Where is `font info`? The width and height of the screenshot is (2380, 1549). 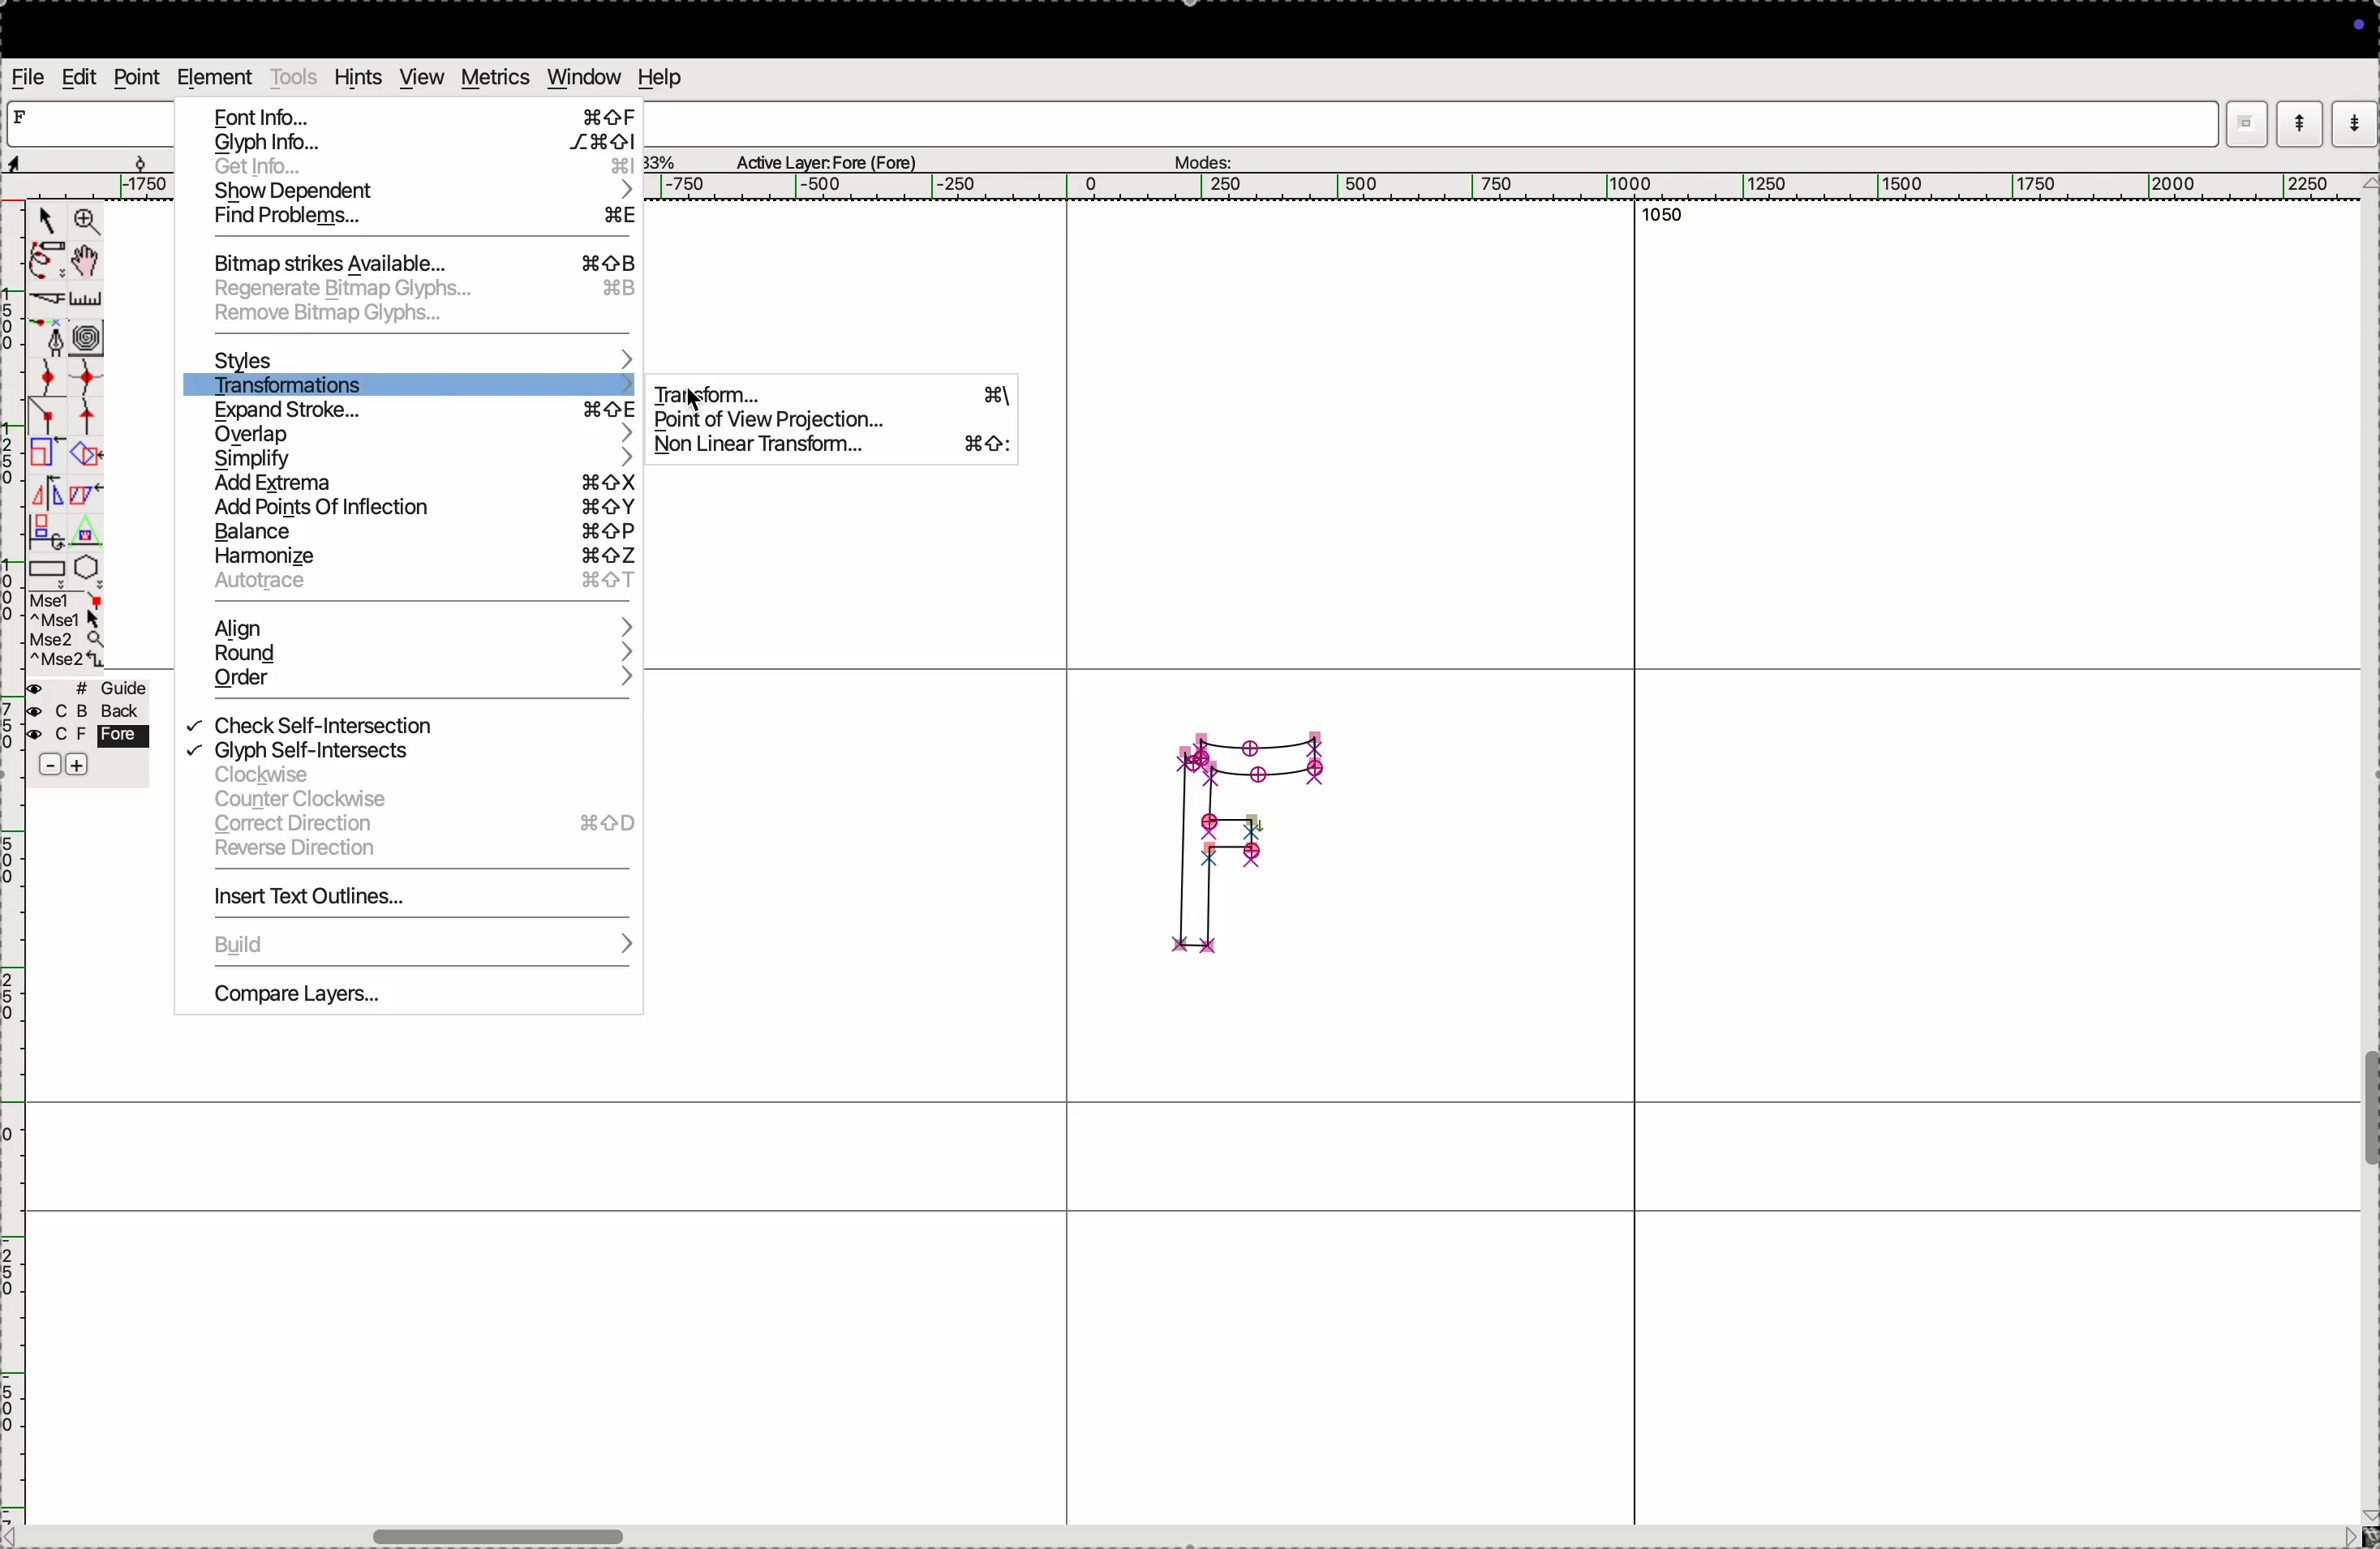
font info is located at coordinates (427, 114).